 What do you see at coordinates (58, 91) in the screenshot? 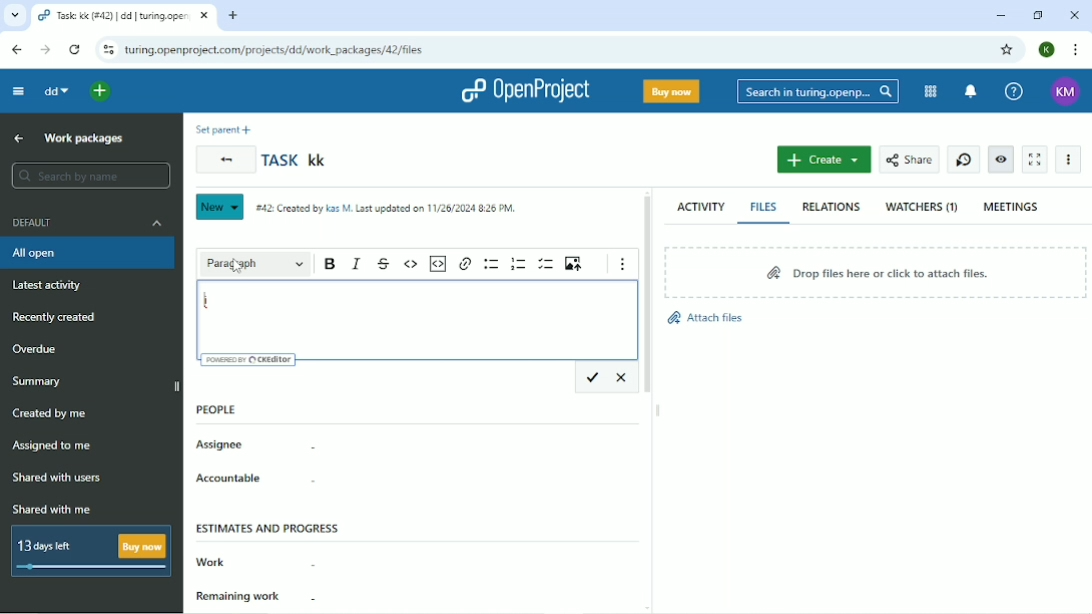
I see `dd` at bounding box center [58, 91].